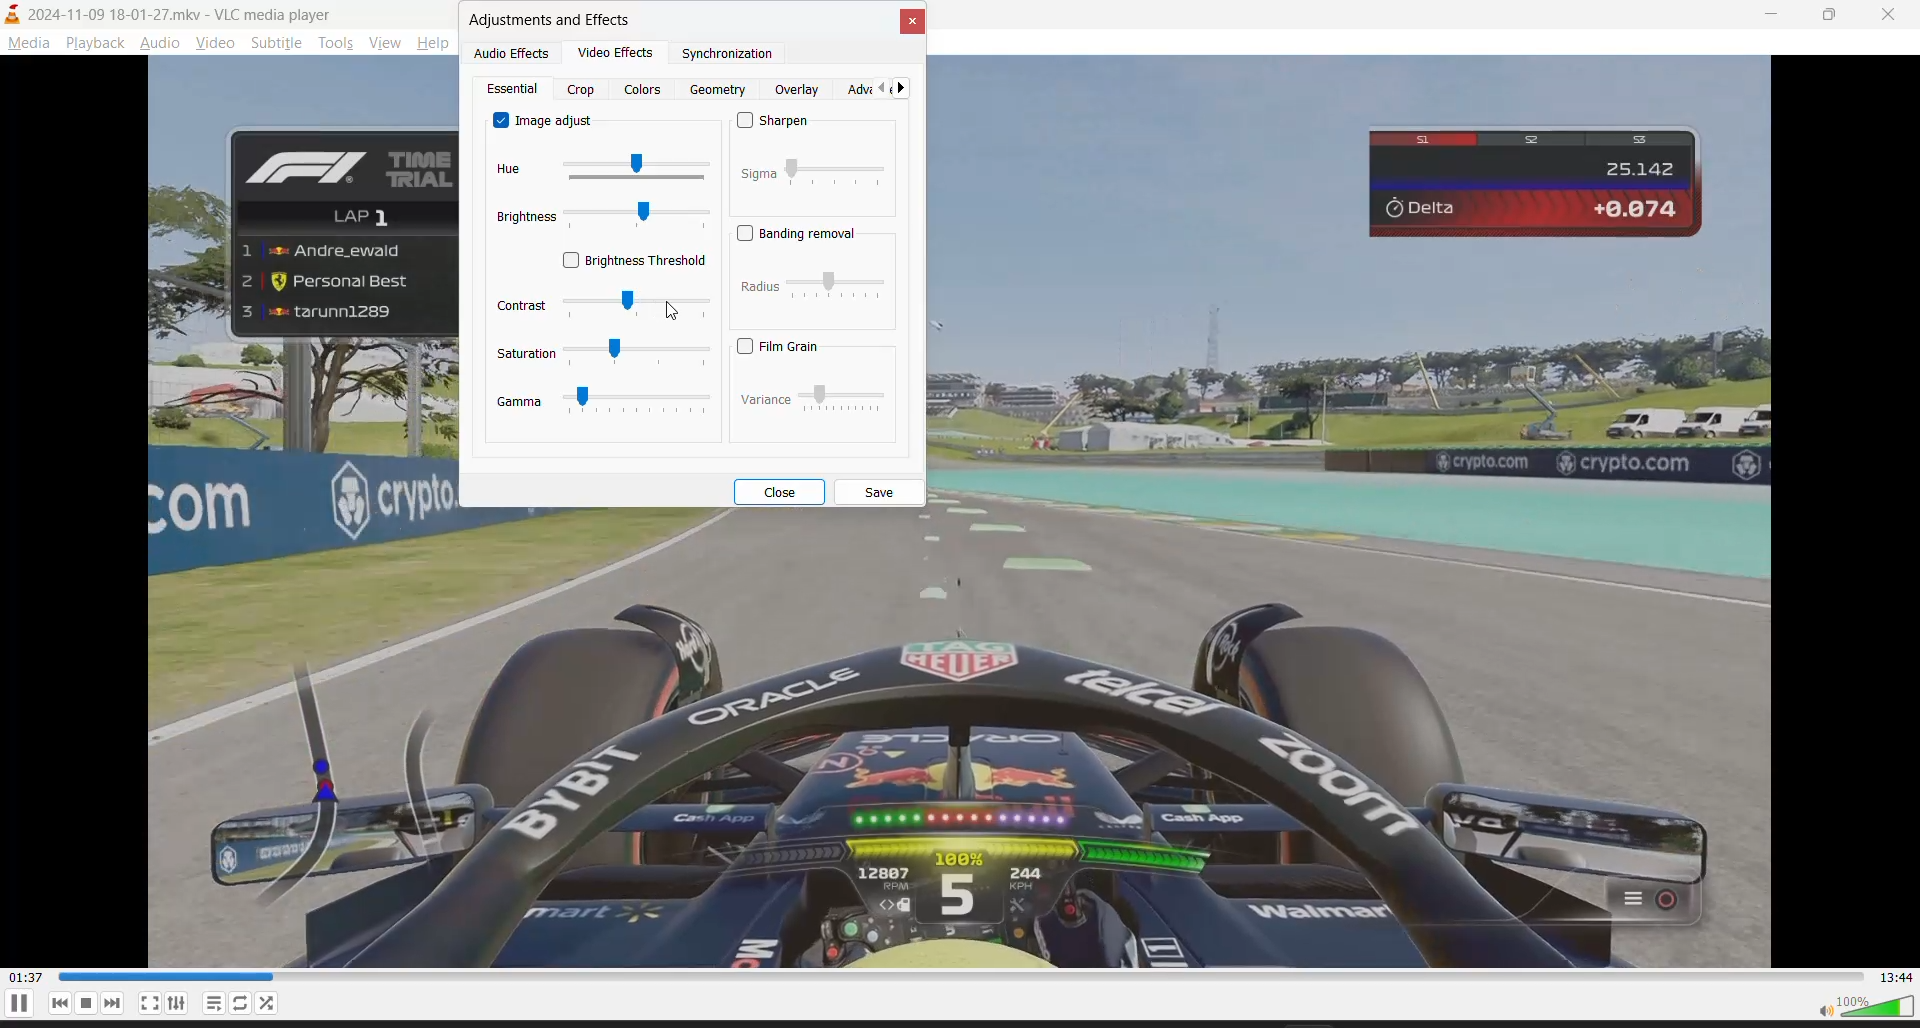 The image size is (1920, 1028). What do you see at coordinates (515, 89) in the screenshot?
I see `essential` at bounding box center [515, 89].